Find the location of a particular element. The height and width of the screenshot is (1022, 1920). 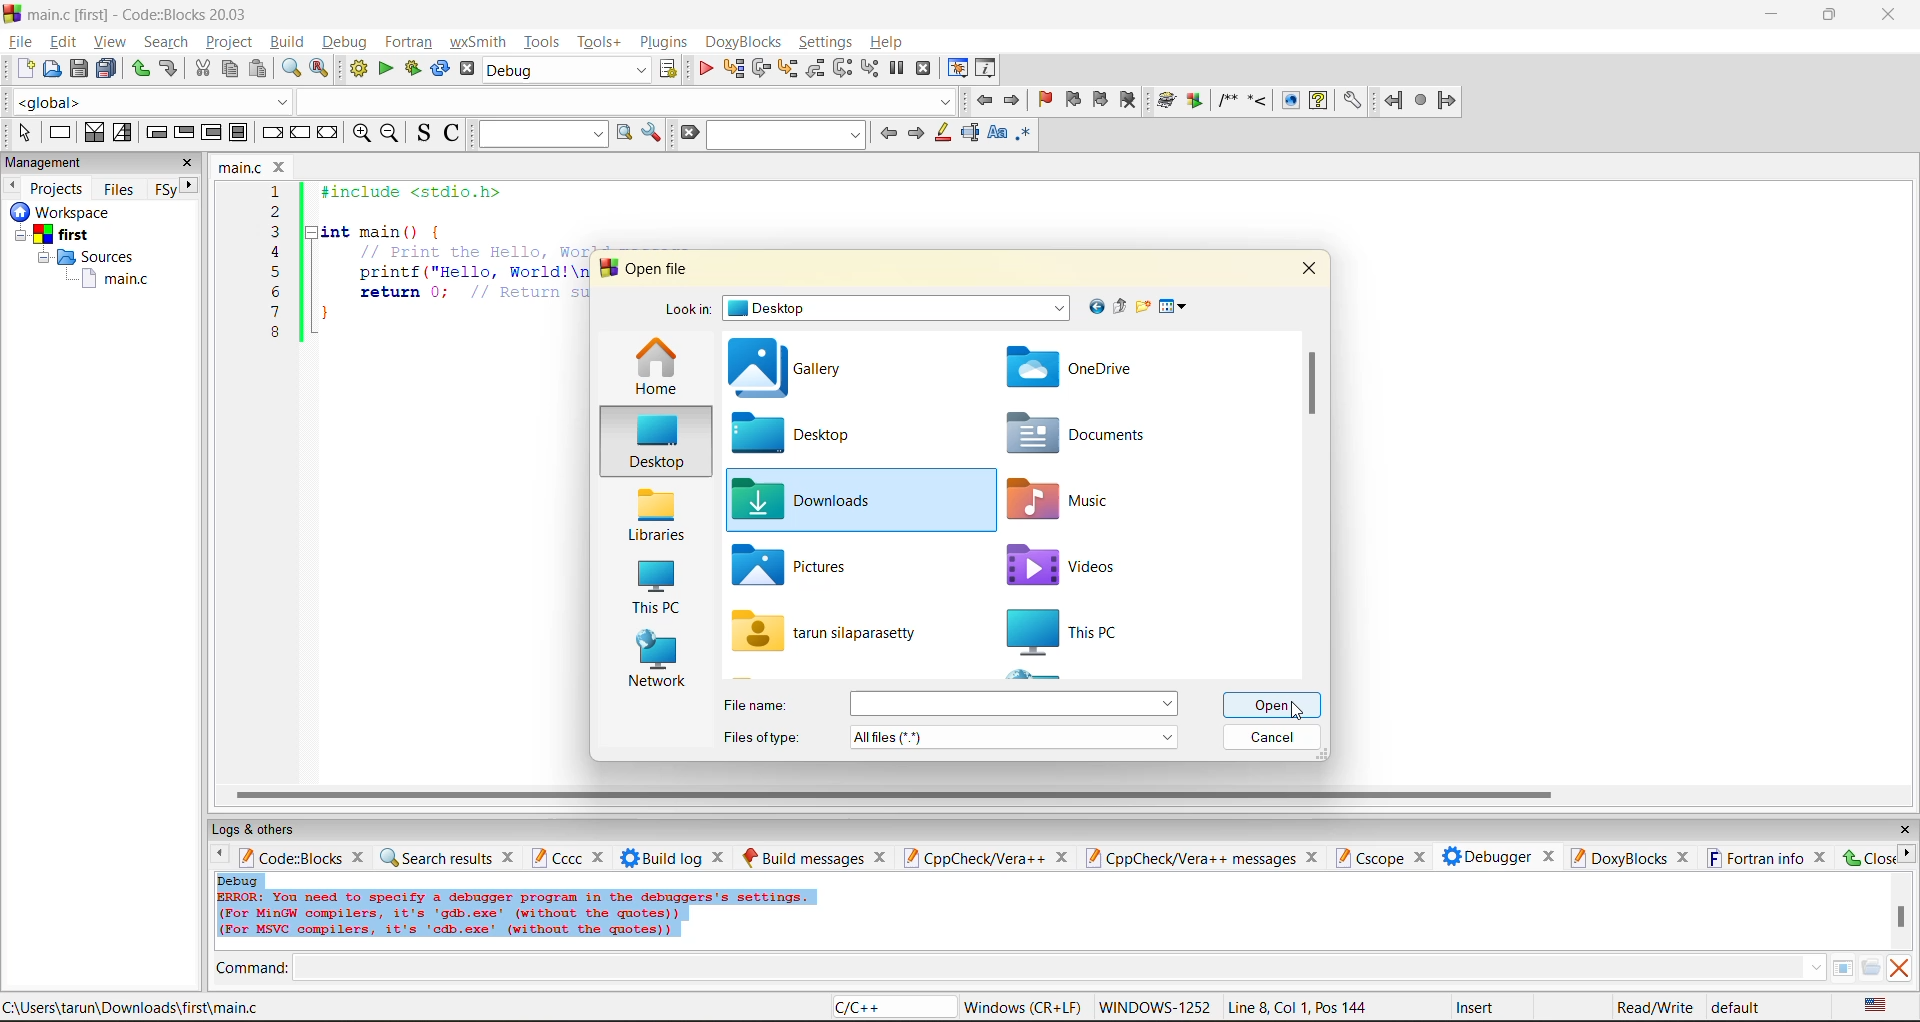

line8, col 1, pos 144 is located at coordinates (1301, 1007).